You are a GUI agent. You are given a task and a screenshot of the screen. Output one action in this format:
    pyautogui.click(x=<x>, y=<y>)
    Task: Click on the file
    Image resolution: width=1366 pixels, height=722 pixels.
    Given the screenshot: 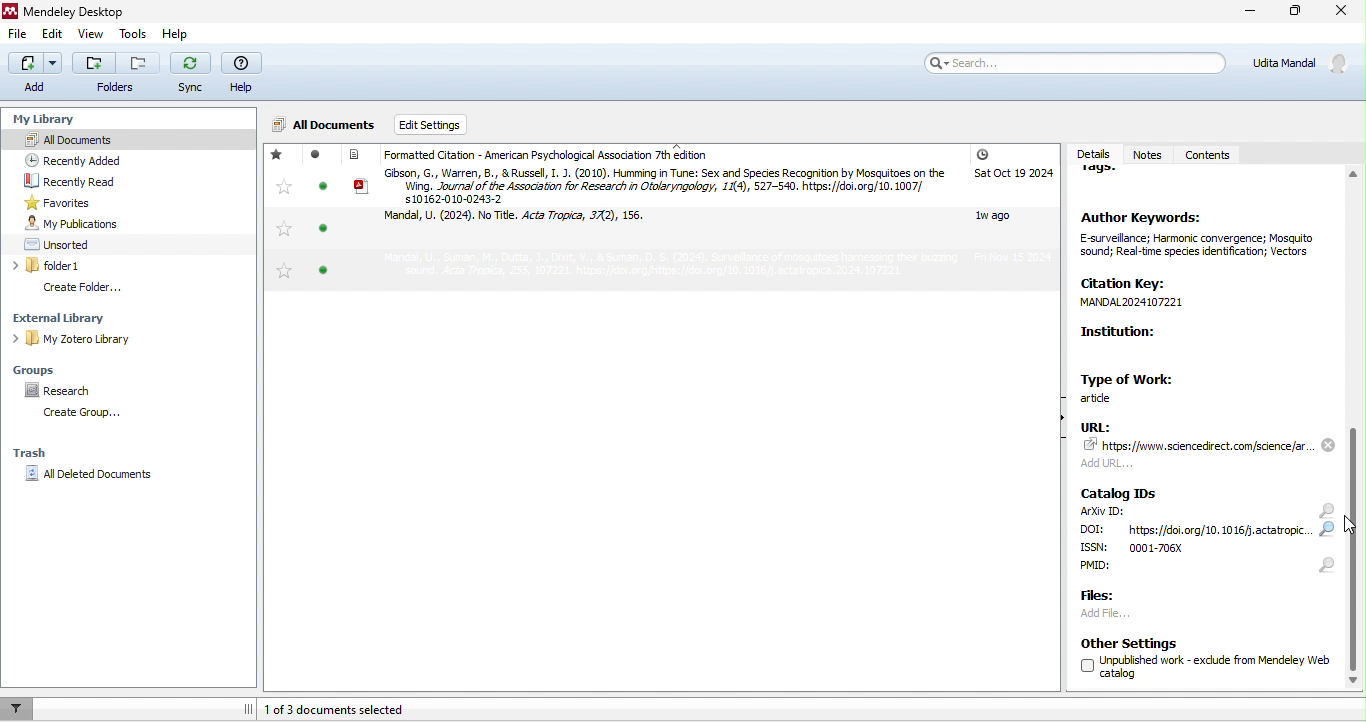 What is the action you would take?
    pyautogui.click(x=20, y=37)
    